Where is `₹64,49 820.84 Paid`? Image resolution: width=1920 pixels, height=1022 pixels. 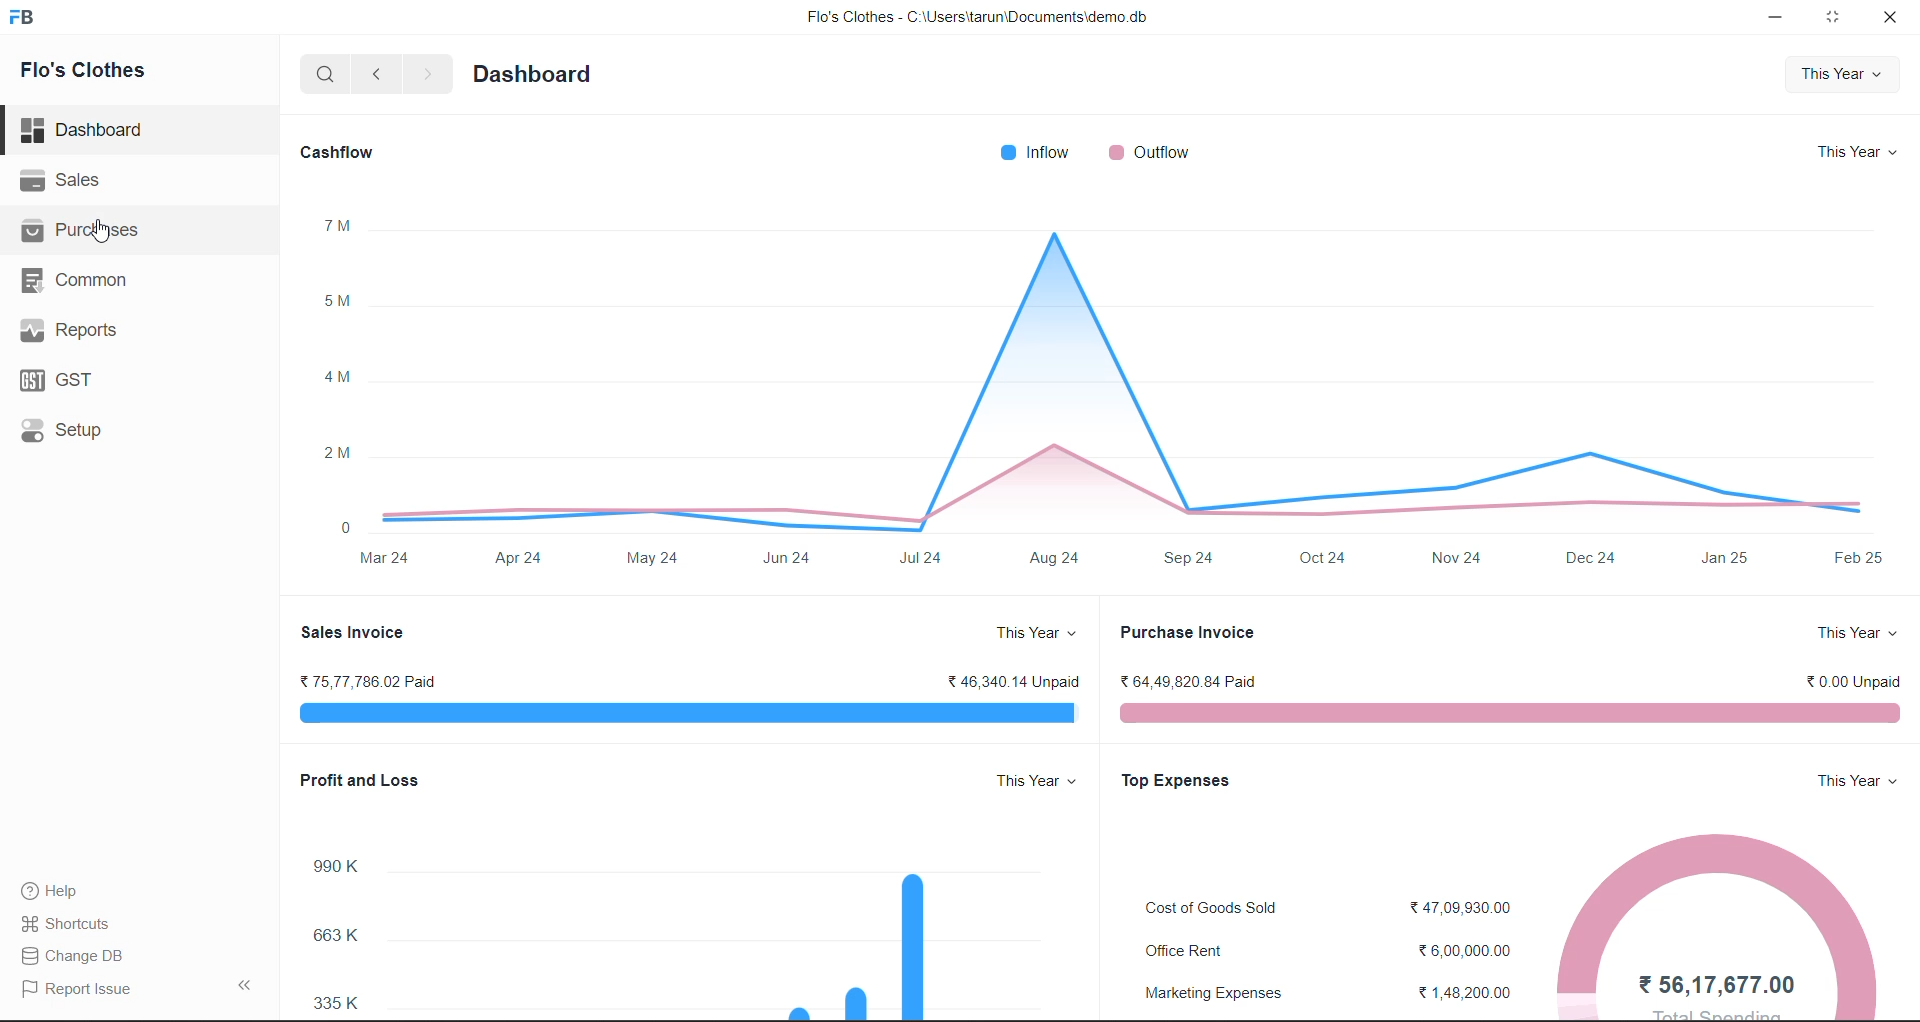
₹64,49 820.84 Paid is located at coordinates (1191, 683).